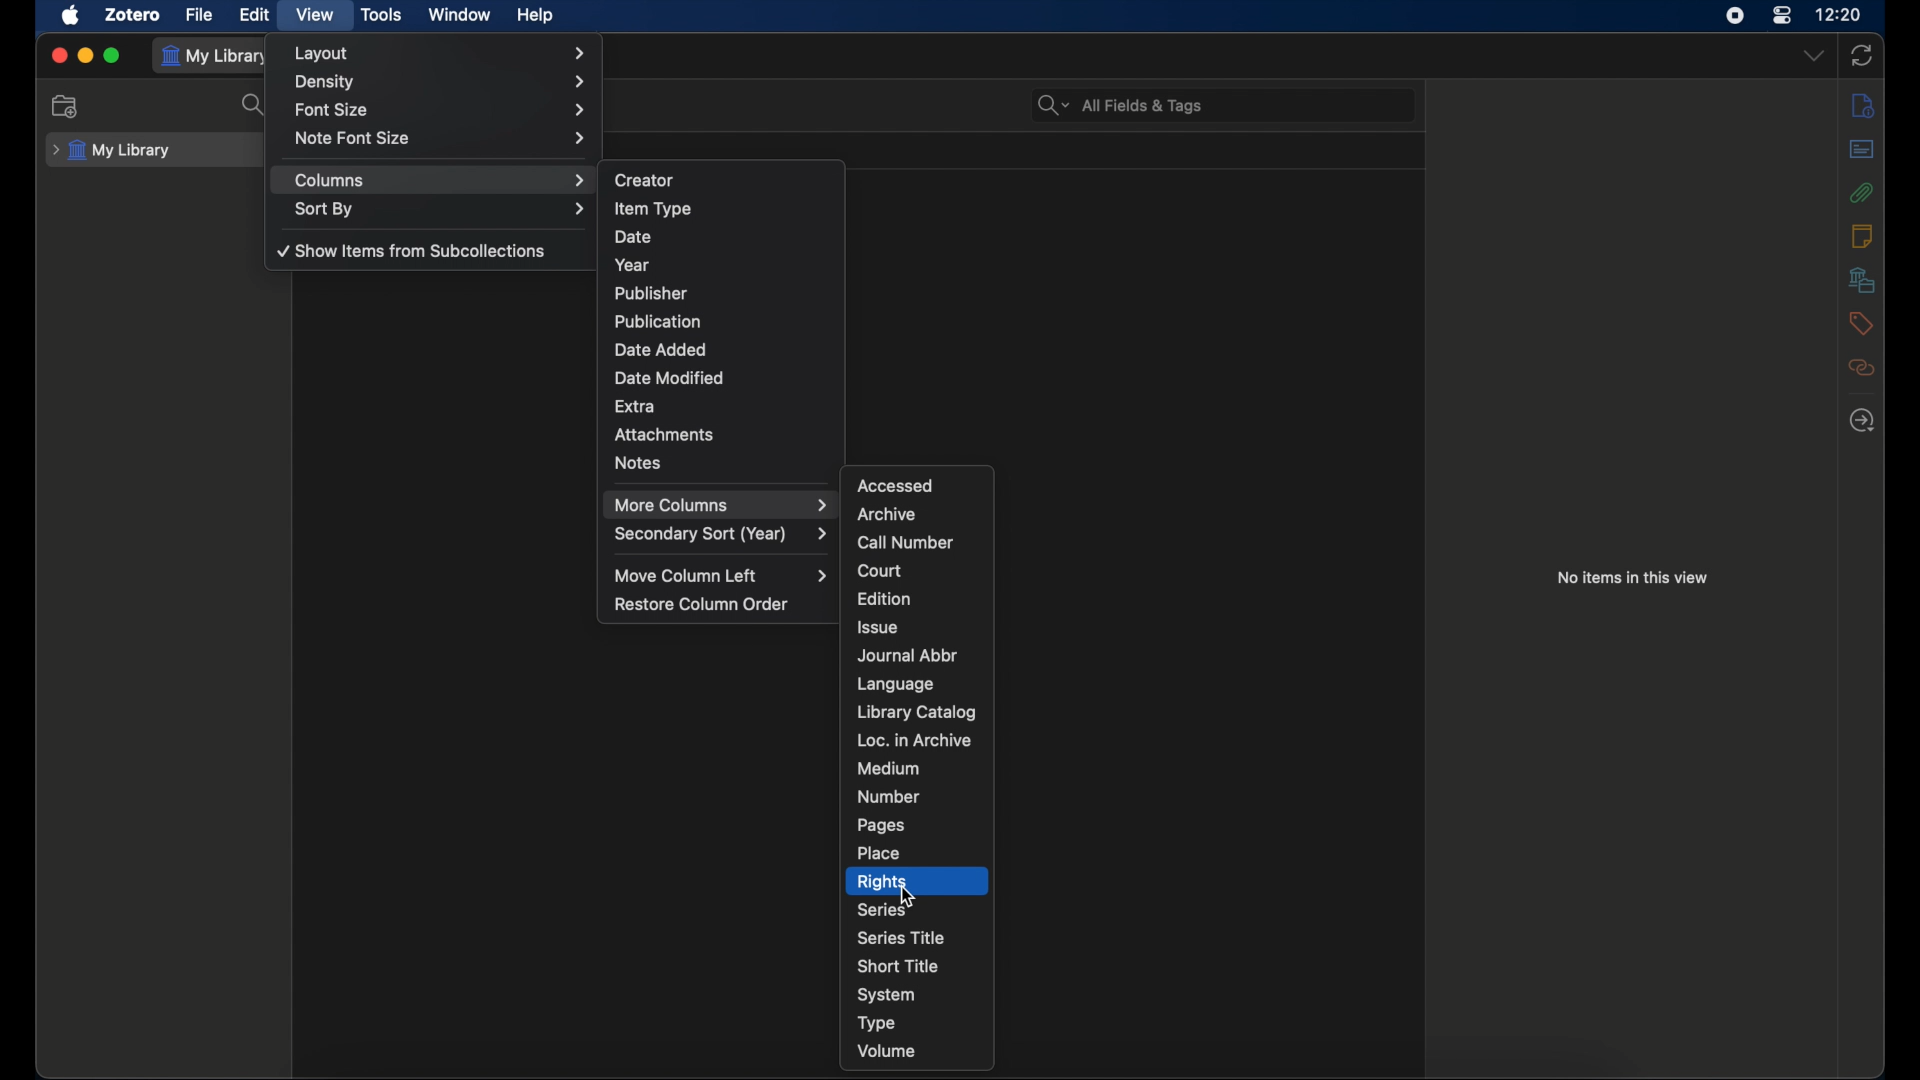 This screenshot has width=1920, height=1080. What do you see at coordinates (889, 796) in the screenshot?
I see `number` at bounding box center [889, 796].